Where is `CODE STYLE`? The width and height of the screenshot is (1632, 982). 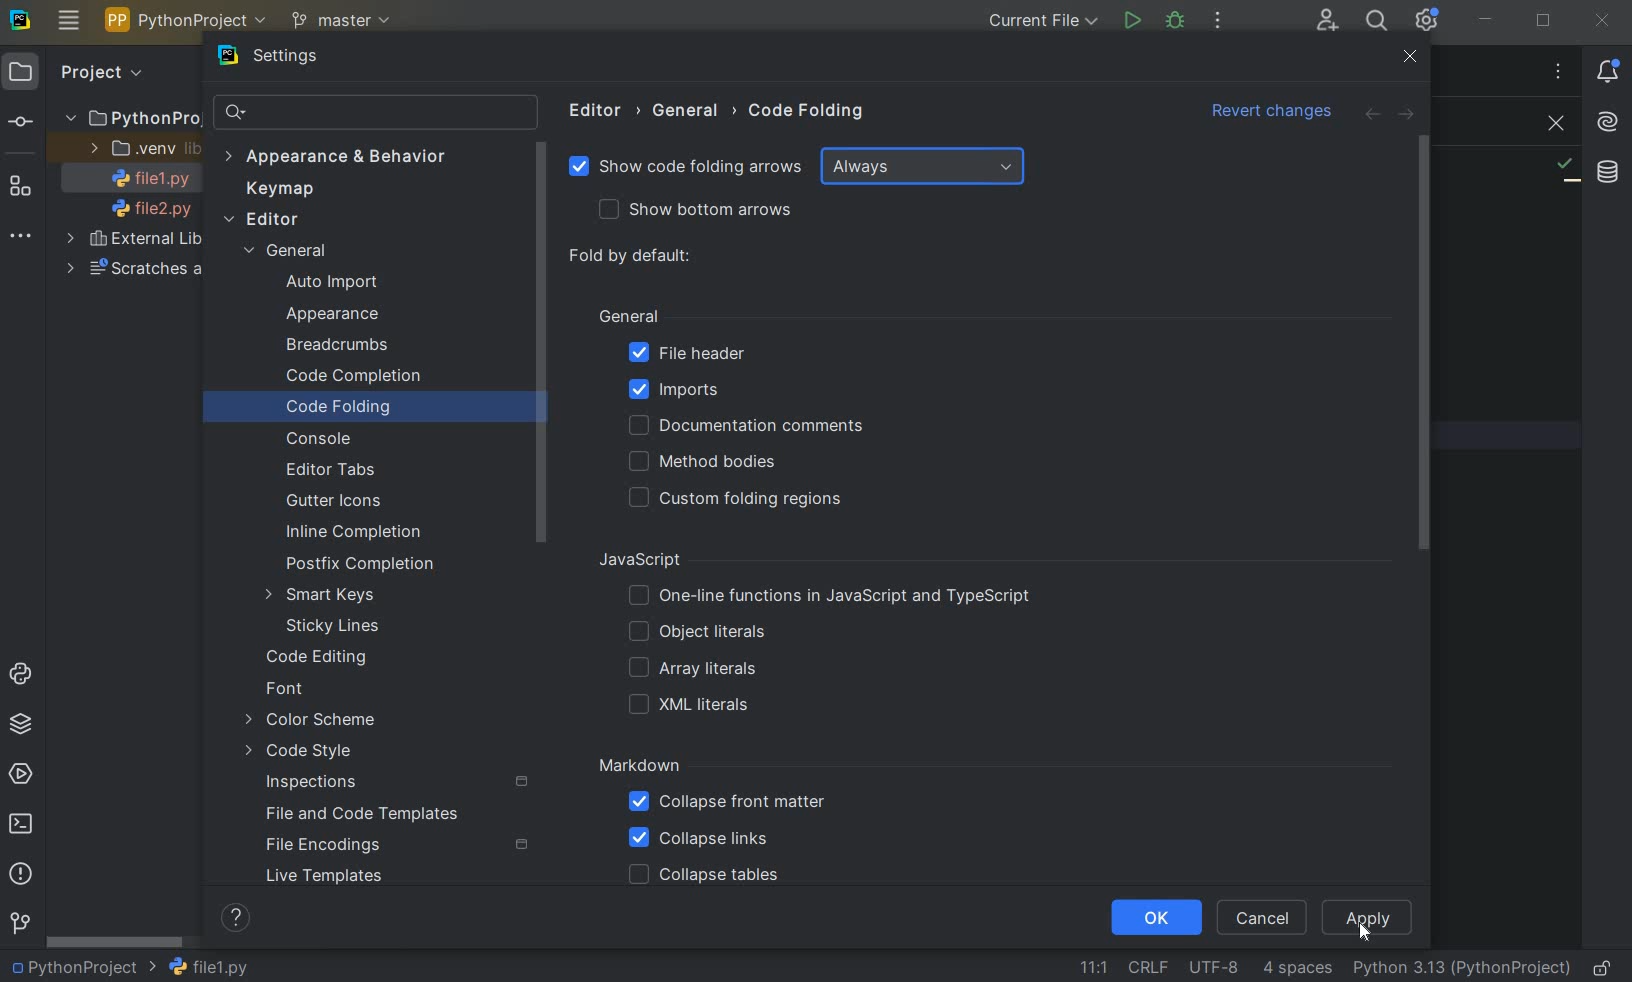
CODE STYLE is located at coordinates (331, 751).